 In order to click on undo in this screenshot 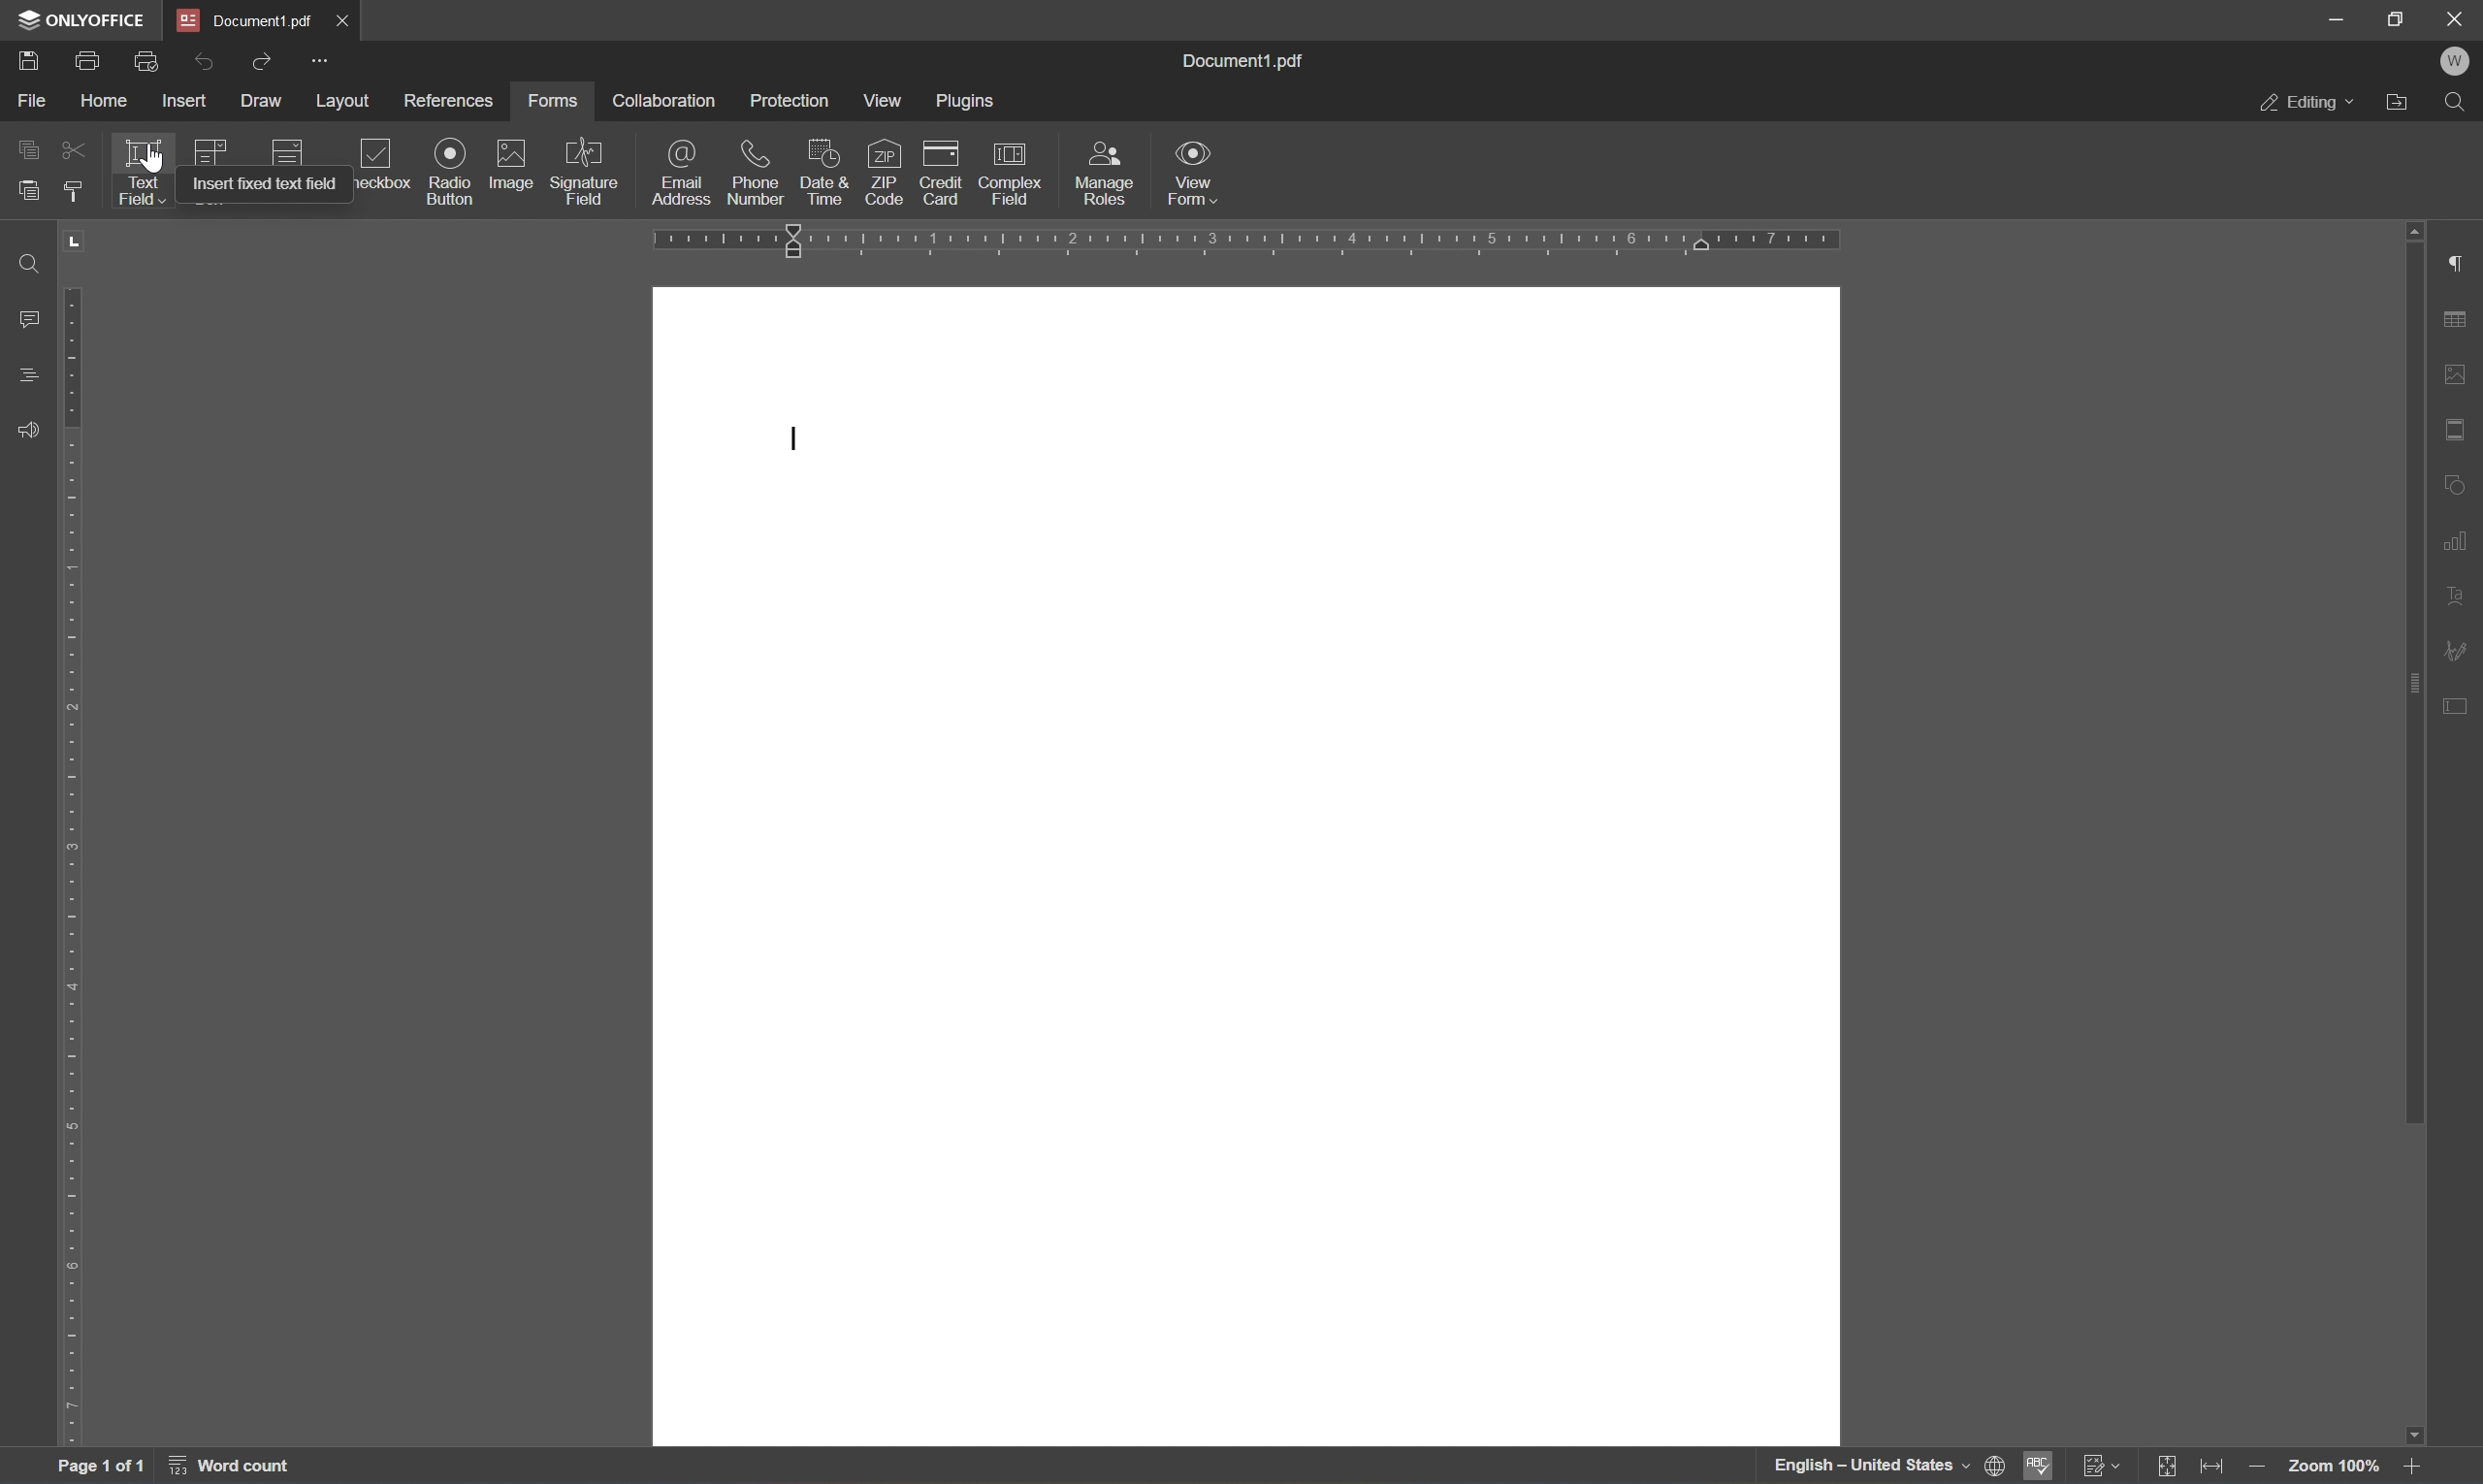, I will do `click(260, 65)`.